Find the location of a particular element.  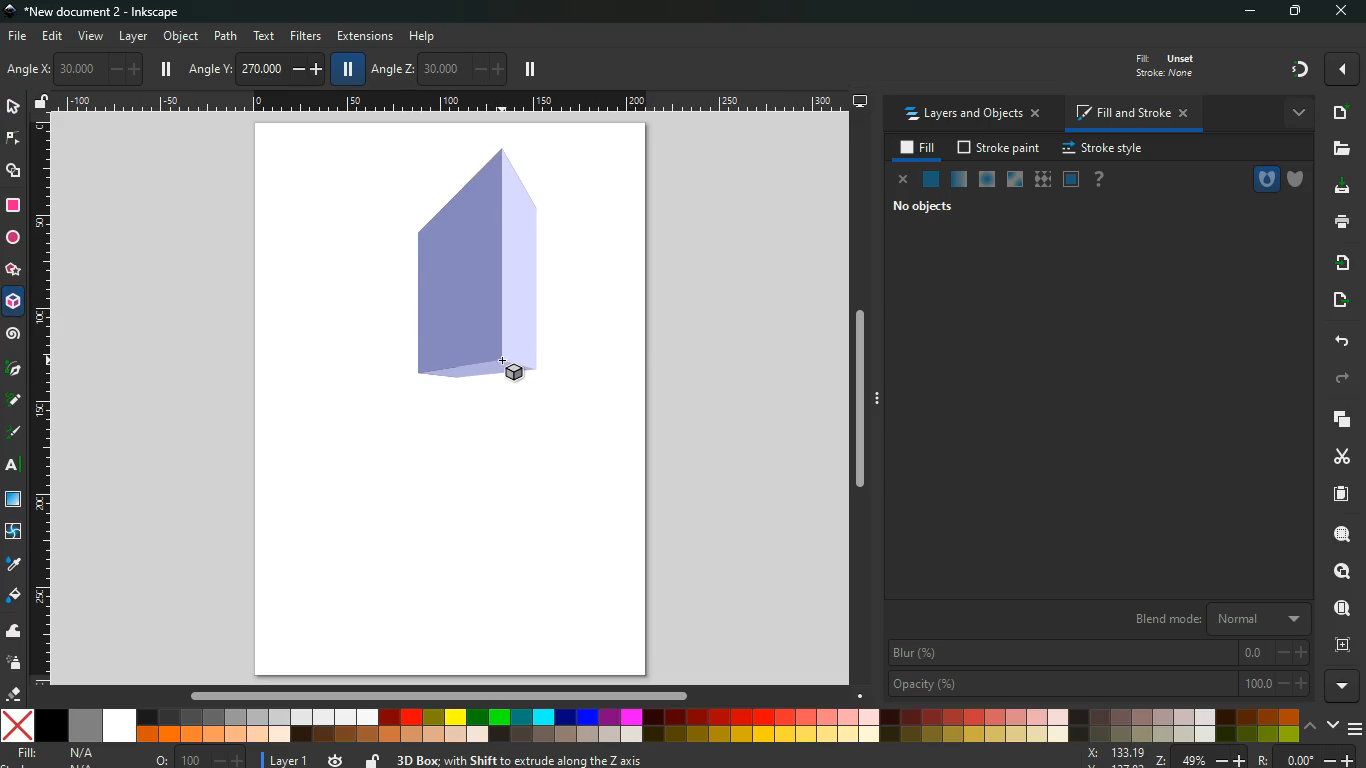

inkscape is located at coordinates (98, 13).